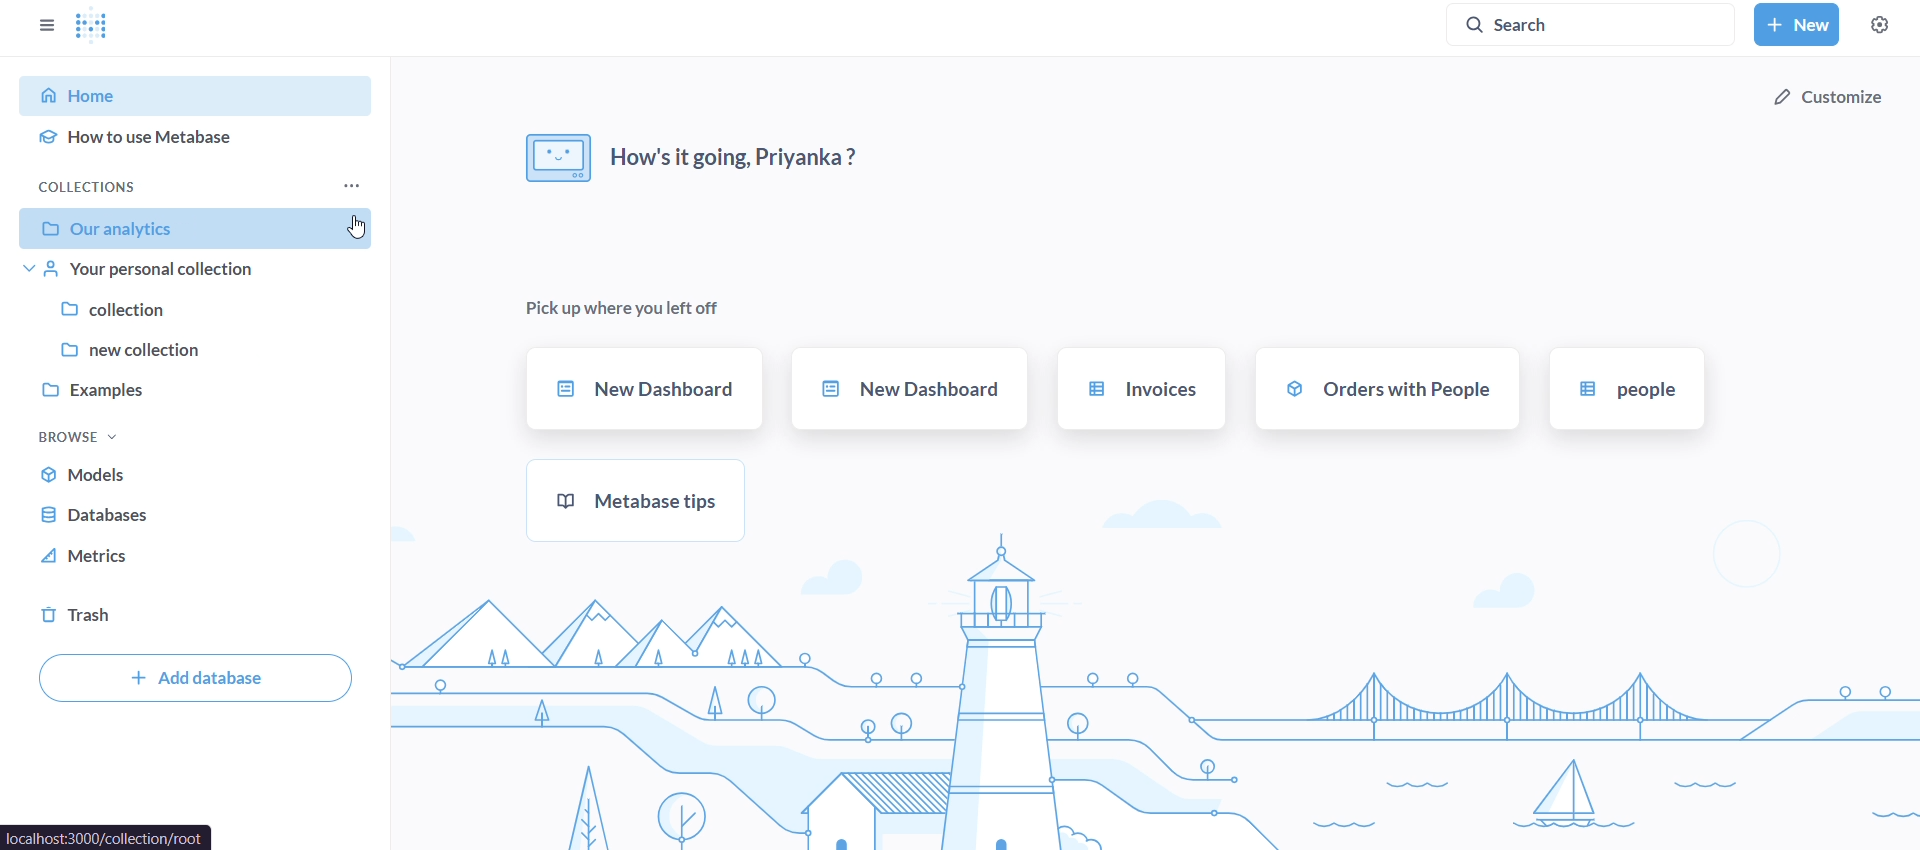 This screenshot has width=1920, height=850. What do you see at coordinates (104, 477) in the screenshot?
I see `models` at bounding box center [104, 477].